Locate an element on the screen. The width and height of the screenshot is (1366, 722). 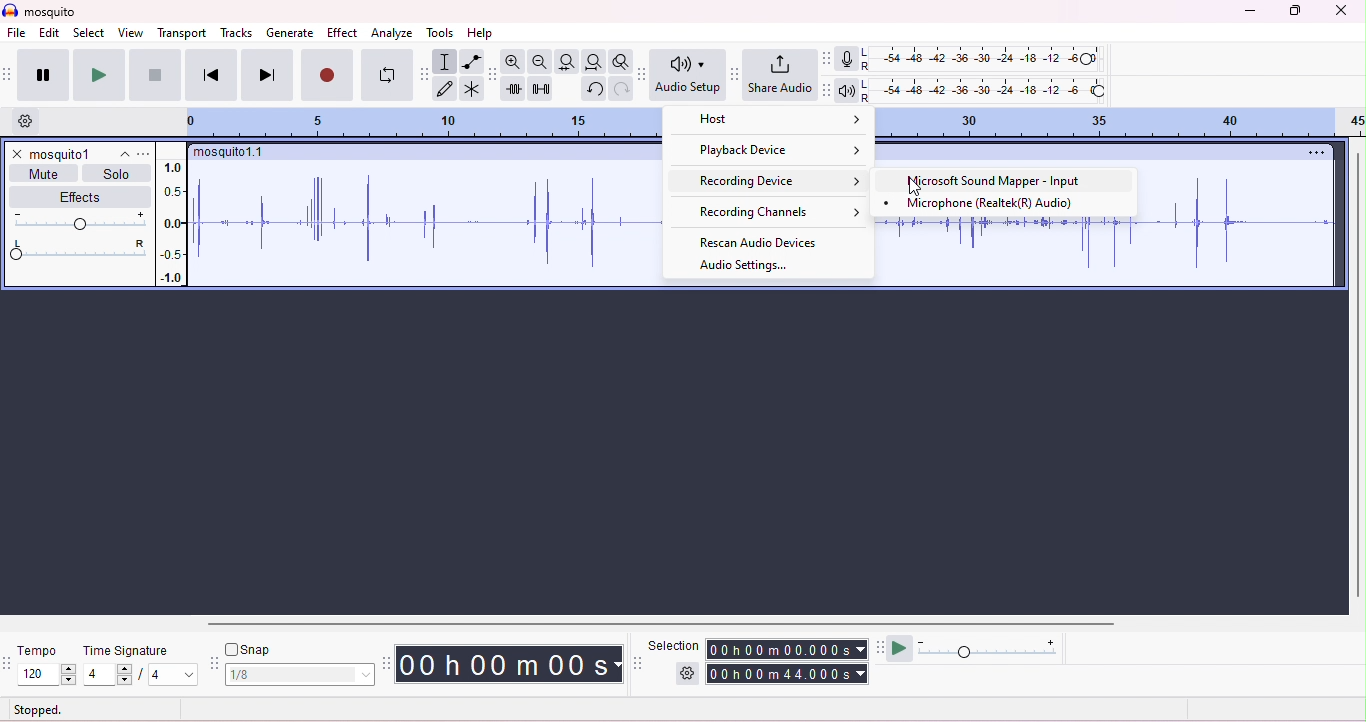
vertical scroll bar is located at coordinates (1357, 373).